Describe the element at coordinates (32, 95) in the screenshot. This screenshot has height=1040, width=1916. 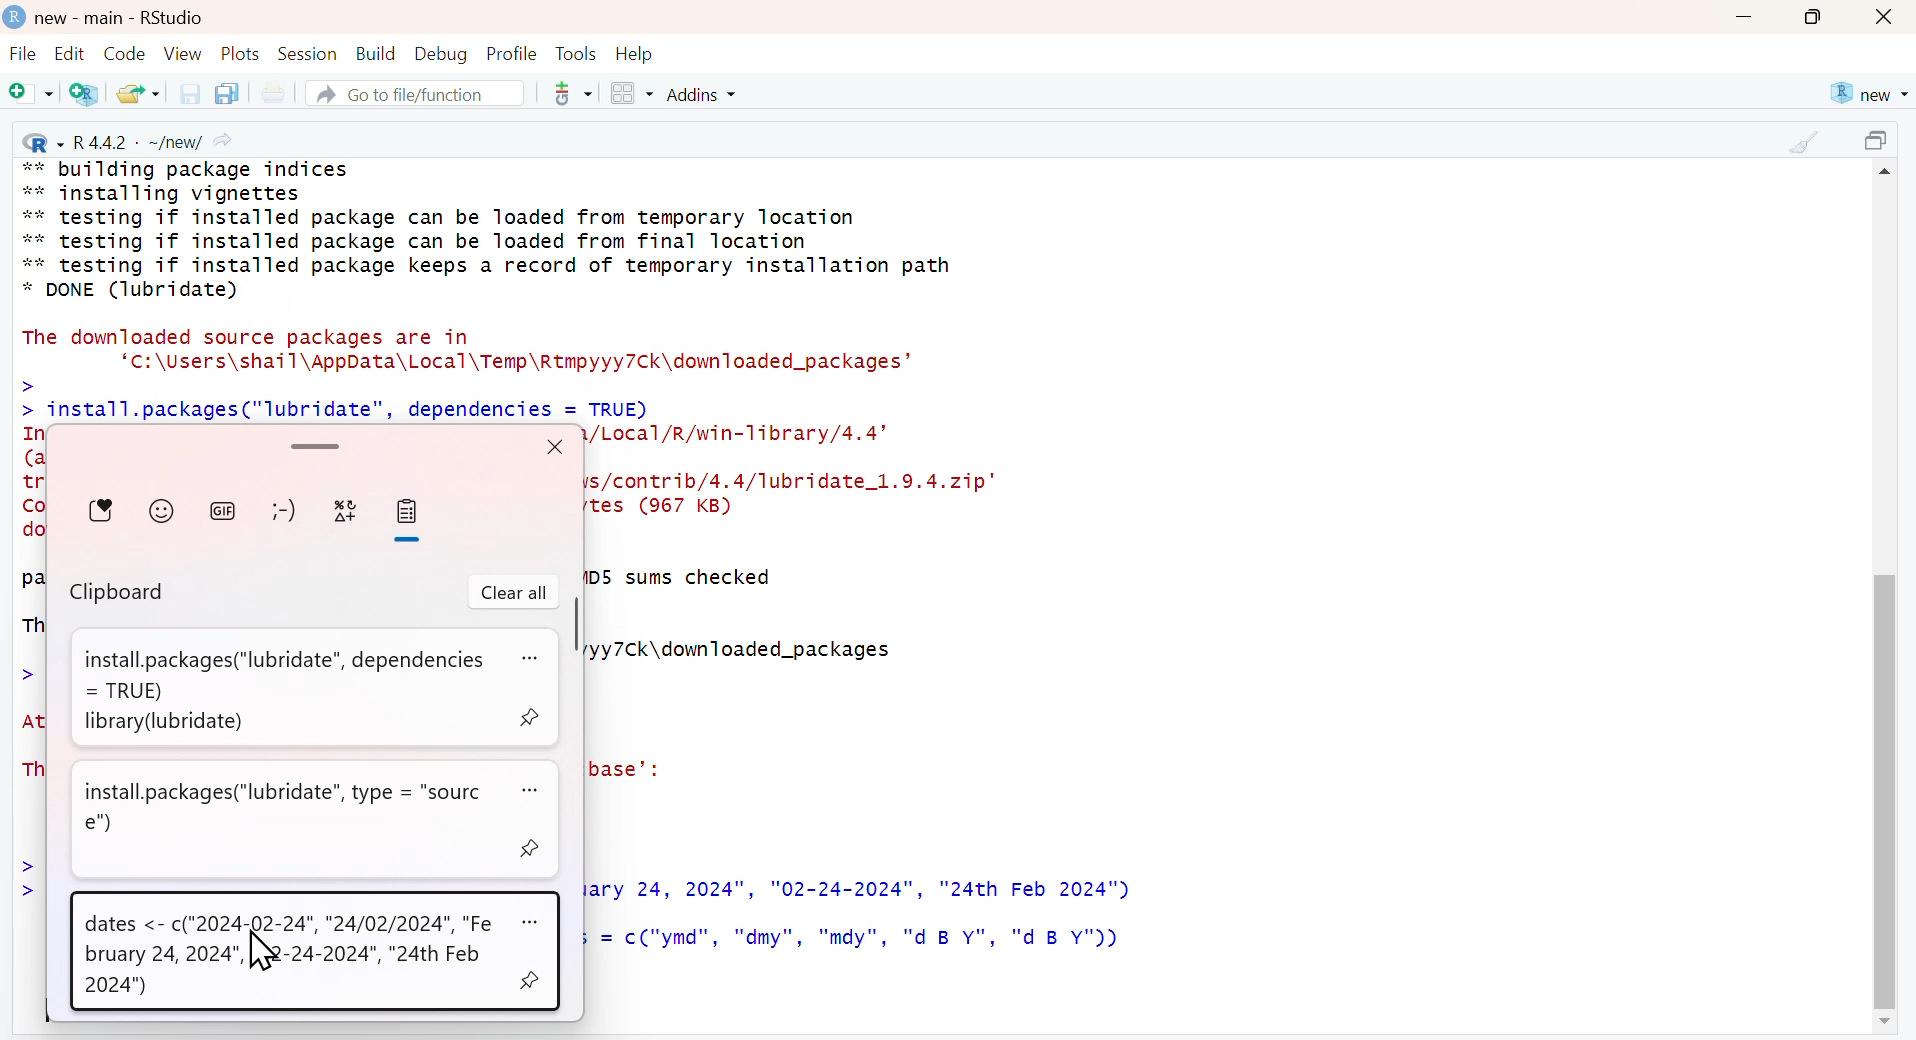
I see `New file` at that location.